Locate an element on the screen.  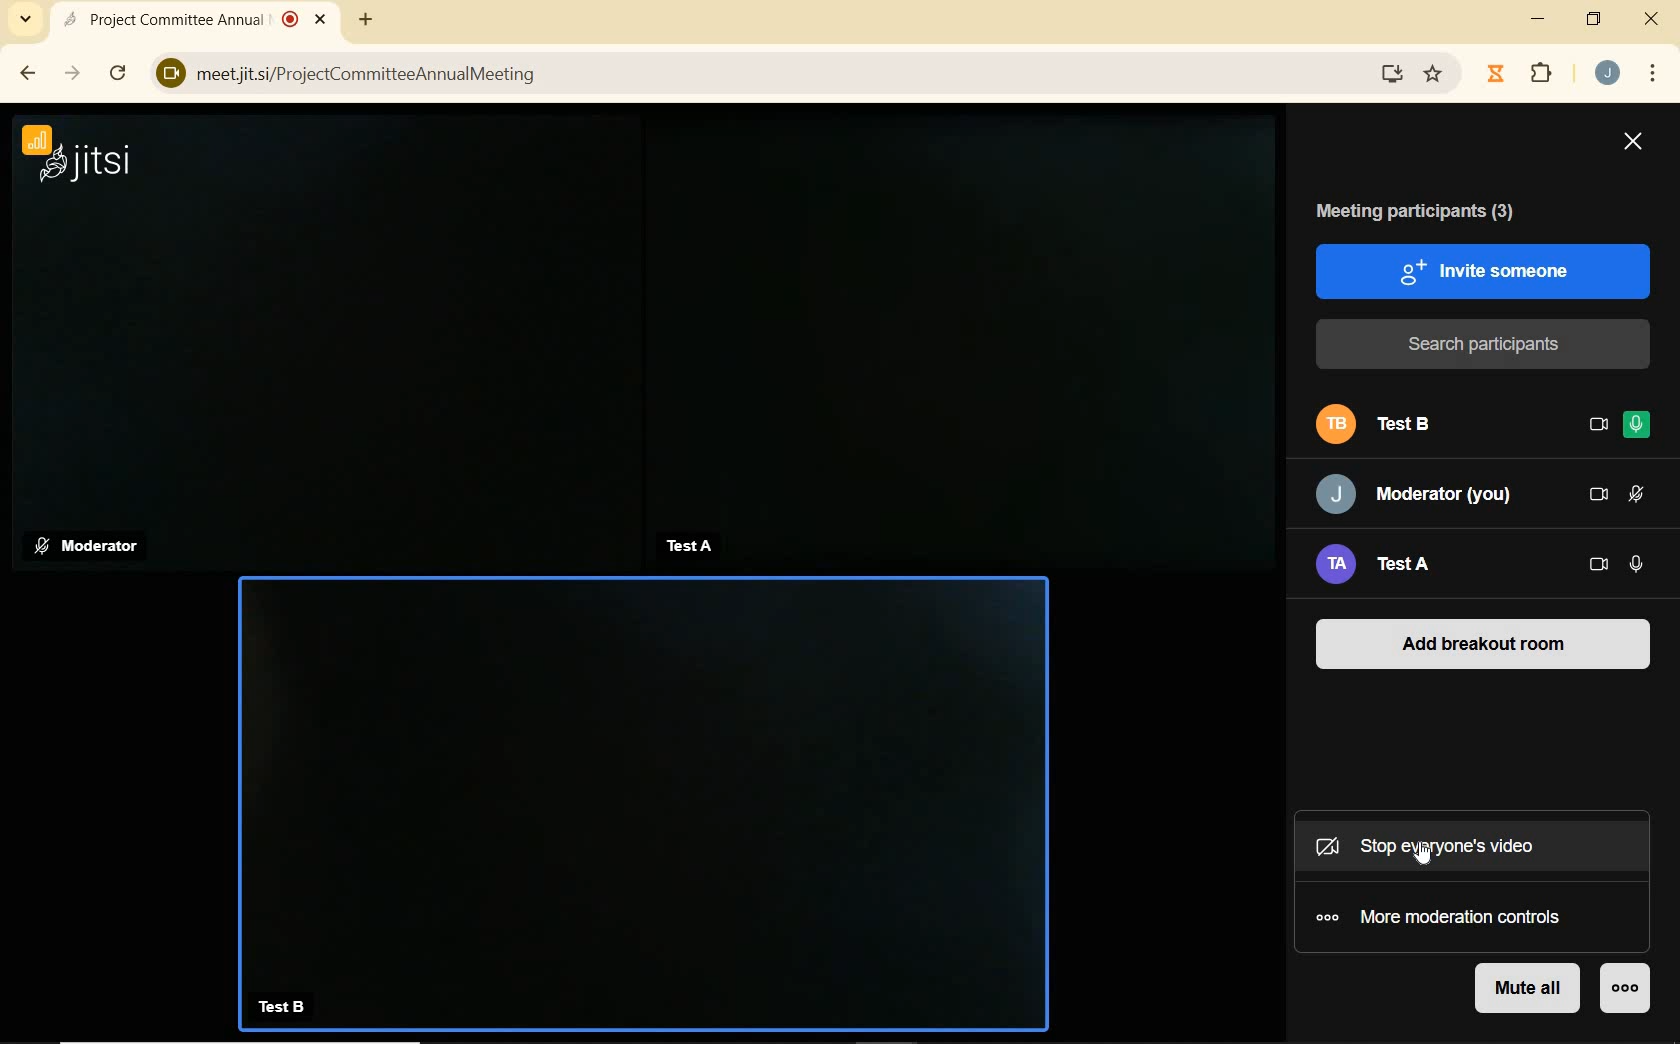
MORE ACTIONS is located at coordinates (1624, 989).